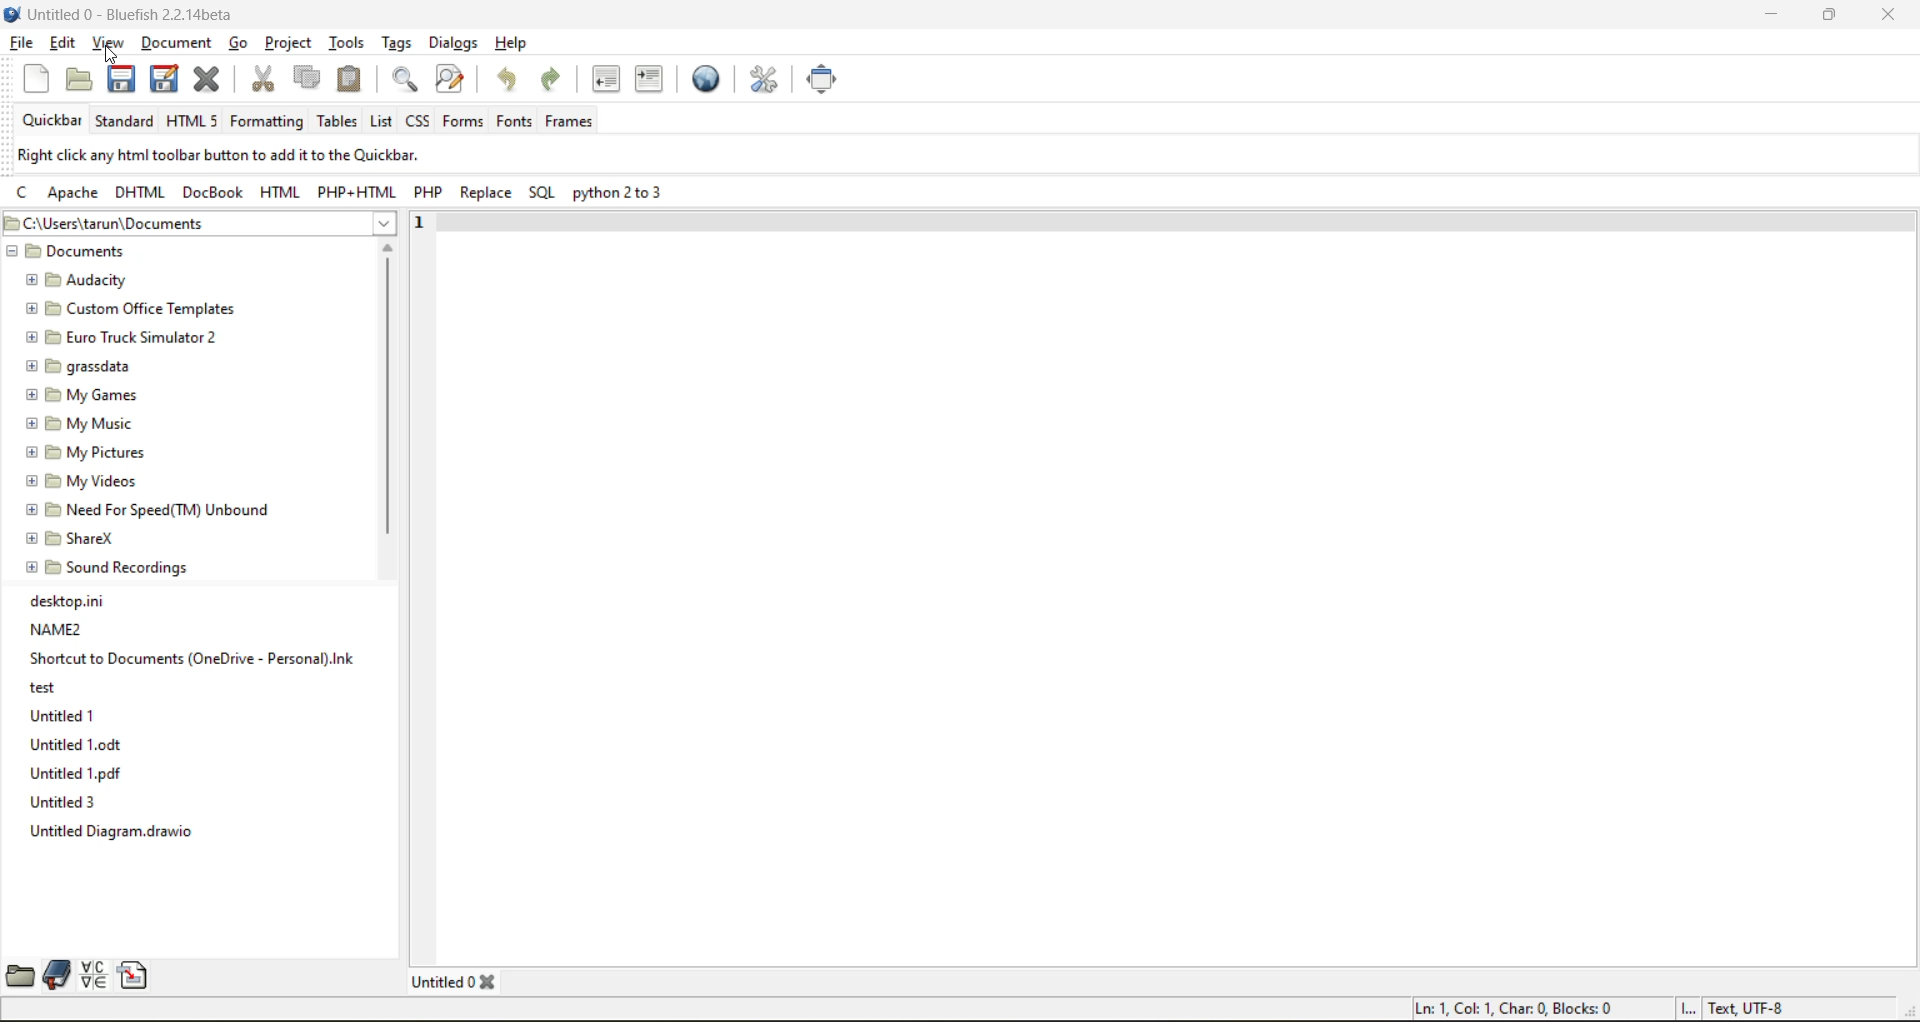 This screenshot has height=1022, width=1920. What do you see at coordinates (85, 481) in the screenshot?
I see `My Videos` at bounding box center [85, 481].